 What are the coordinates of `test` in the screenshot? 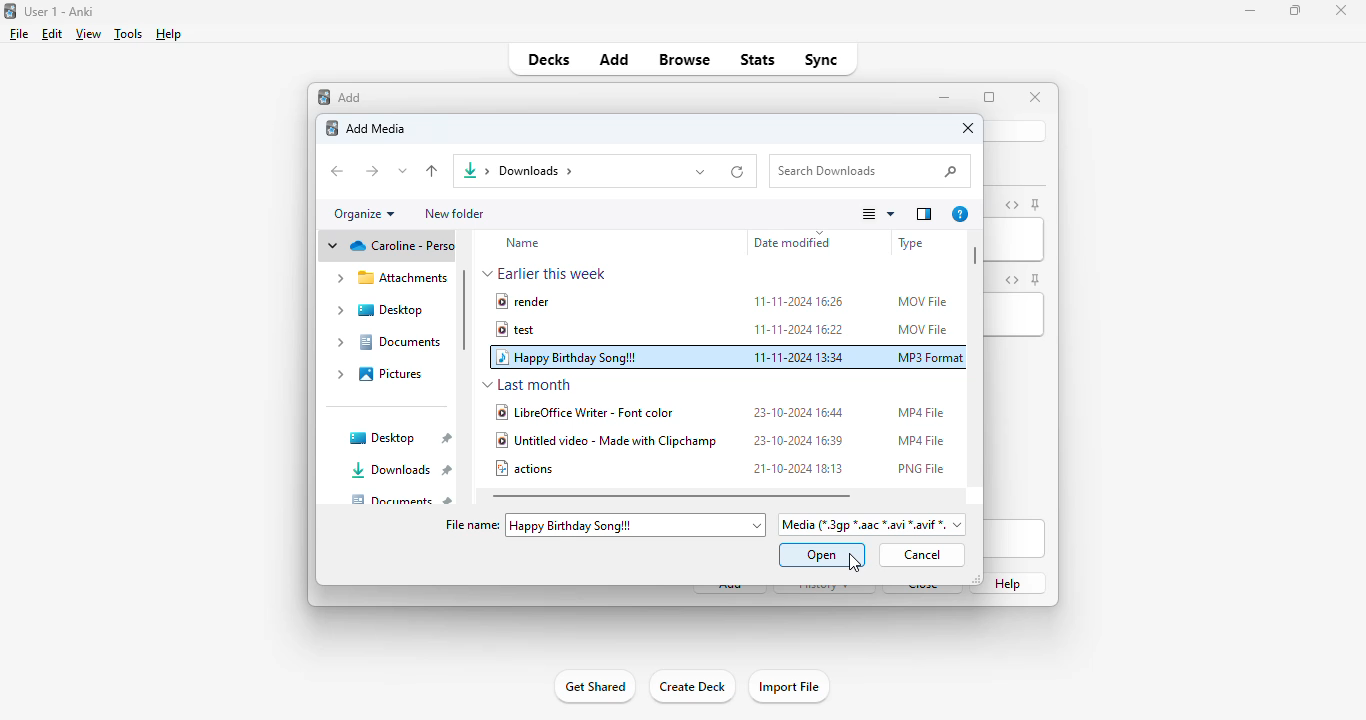 It's located at (518, 329).